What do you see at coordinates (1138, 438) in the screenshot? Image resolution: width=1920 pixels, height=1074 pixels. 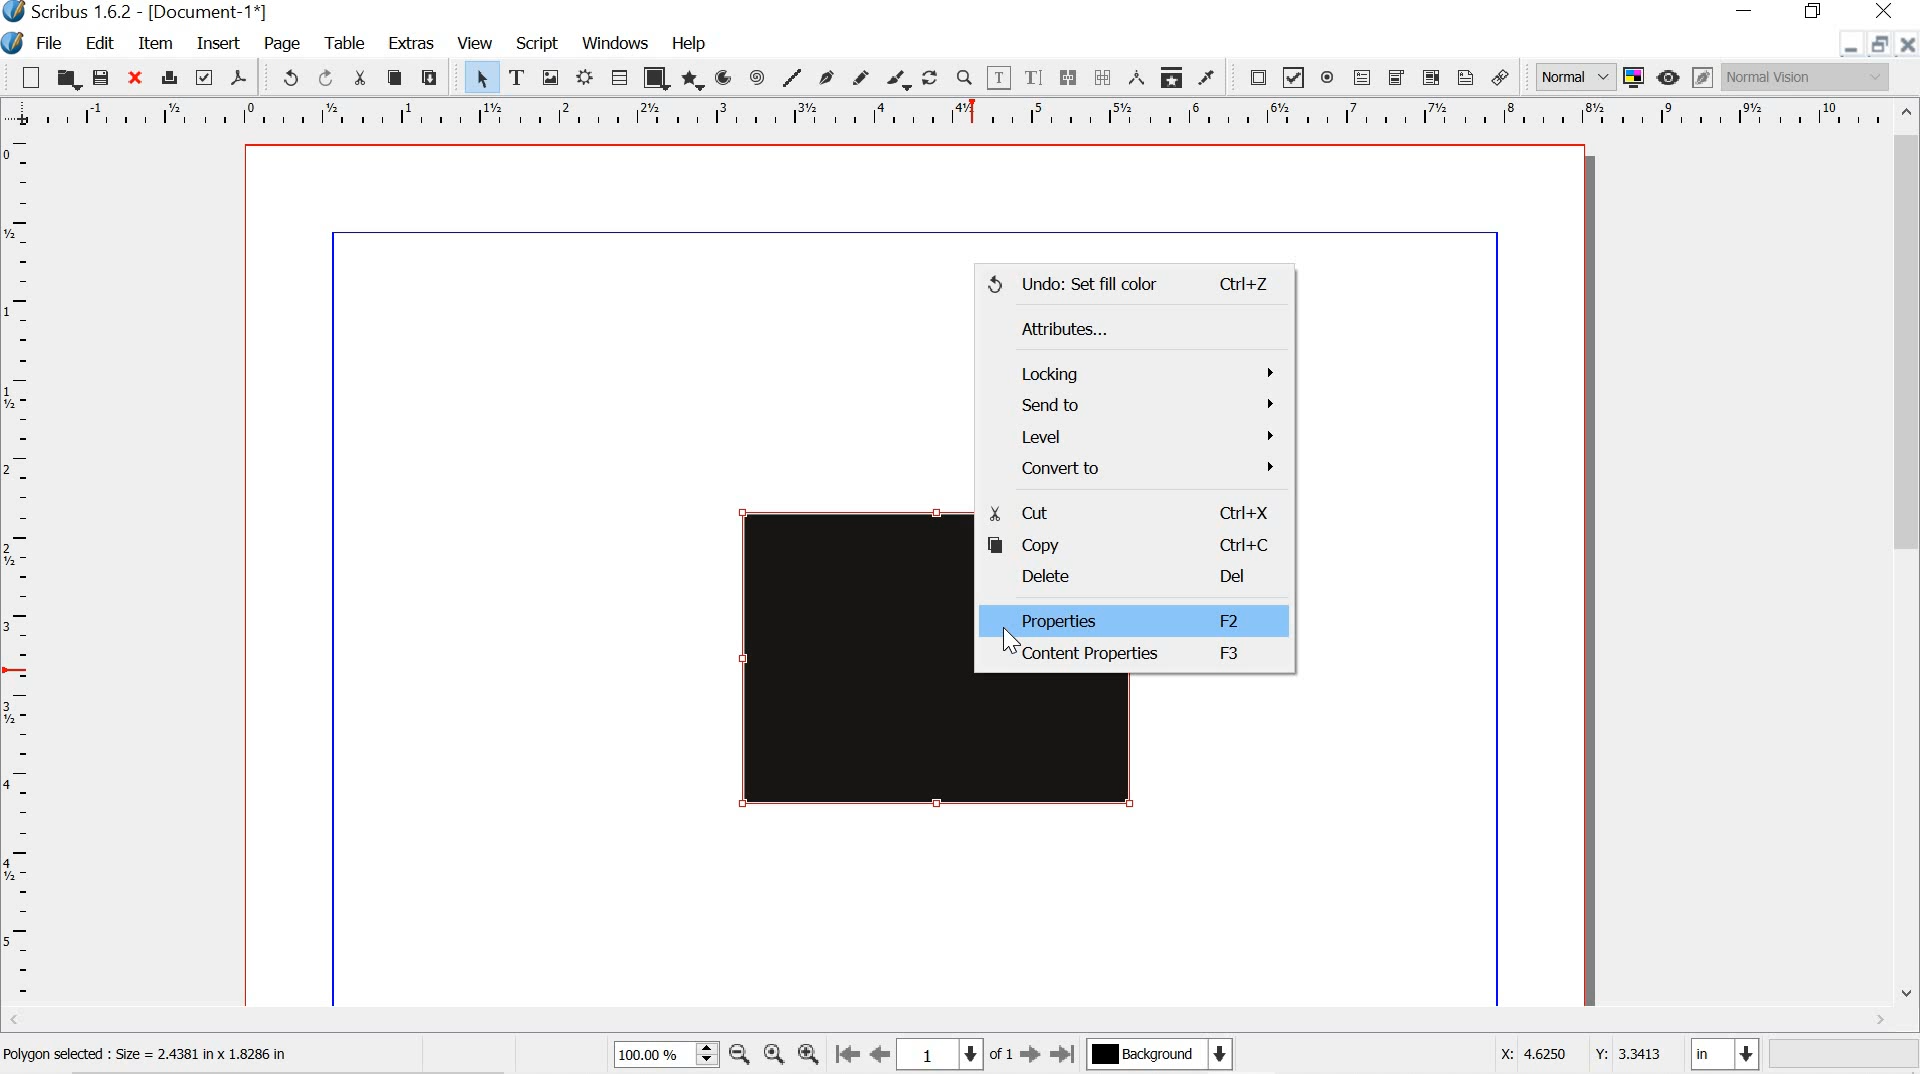 I see `level` at bounding box center [1138, 438].